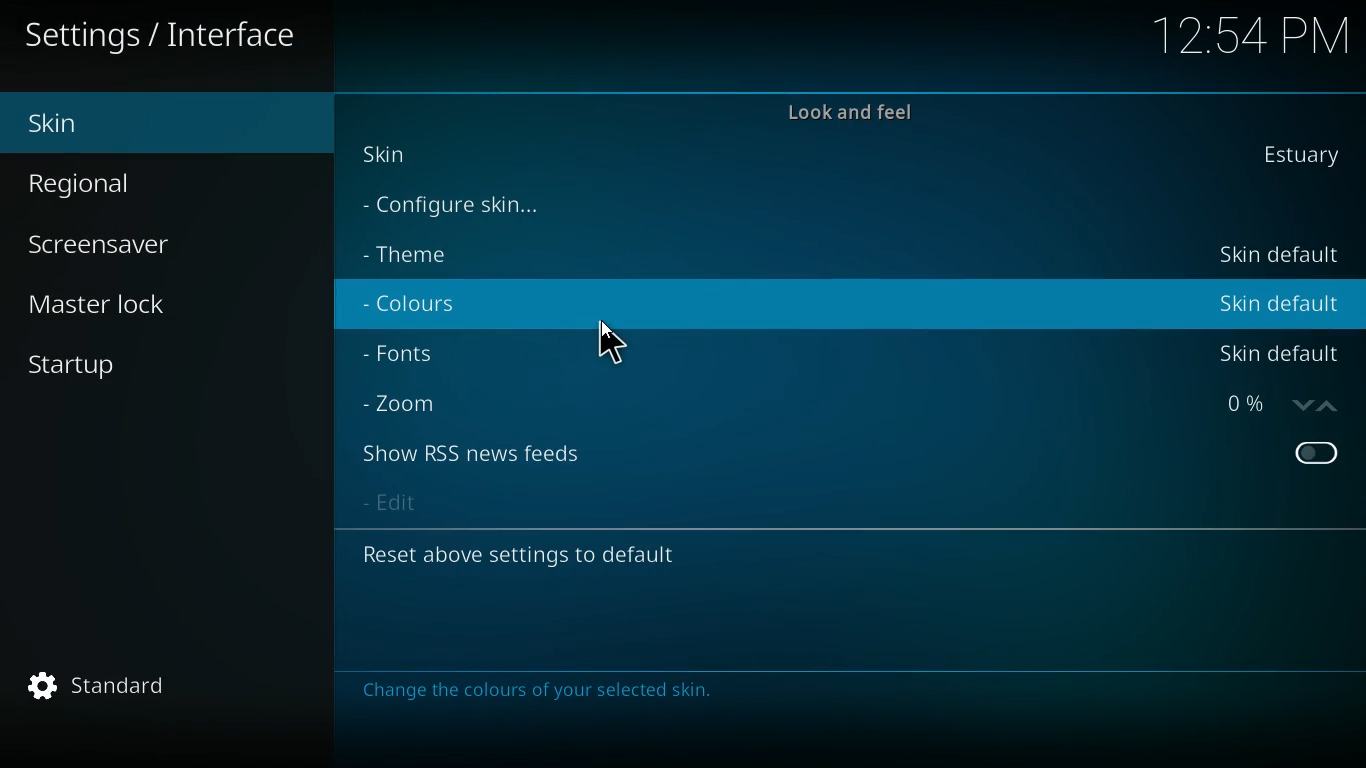 Image resolution: width=1366 pixels, height=768 pixels. Describe the element at coordinates (85, 368) in the screenshot. I see `startup` at that location.